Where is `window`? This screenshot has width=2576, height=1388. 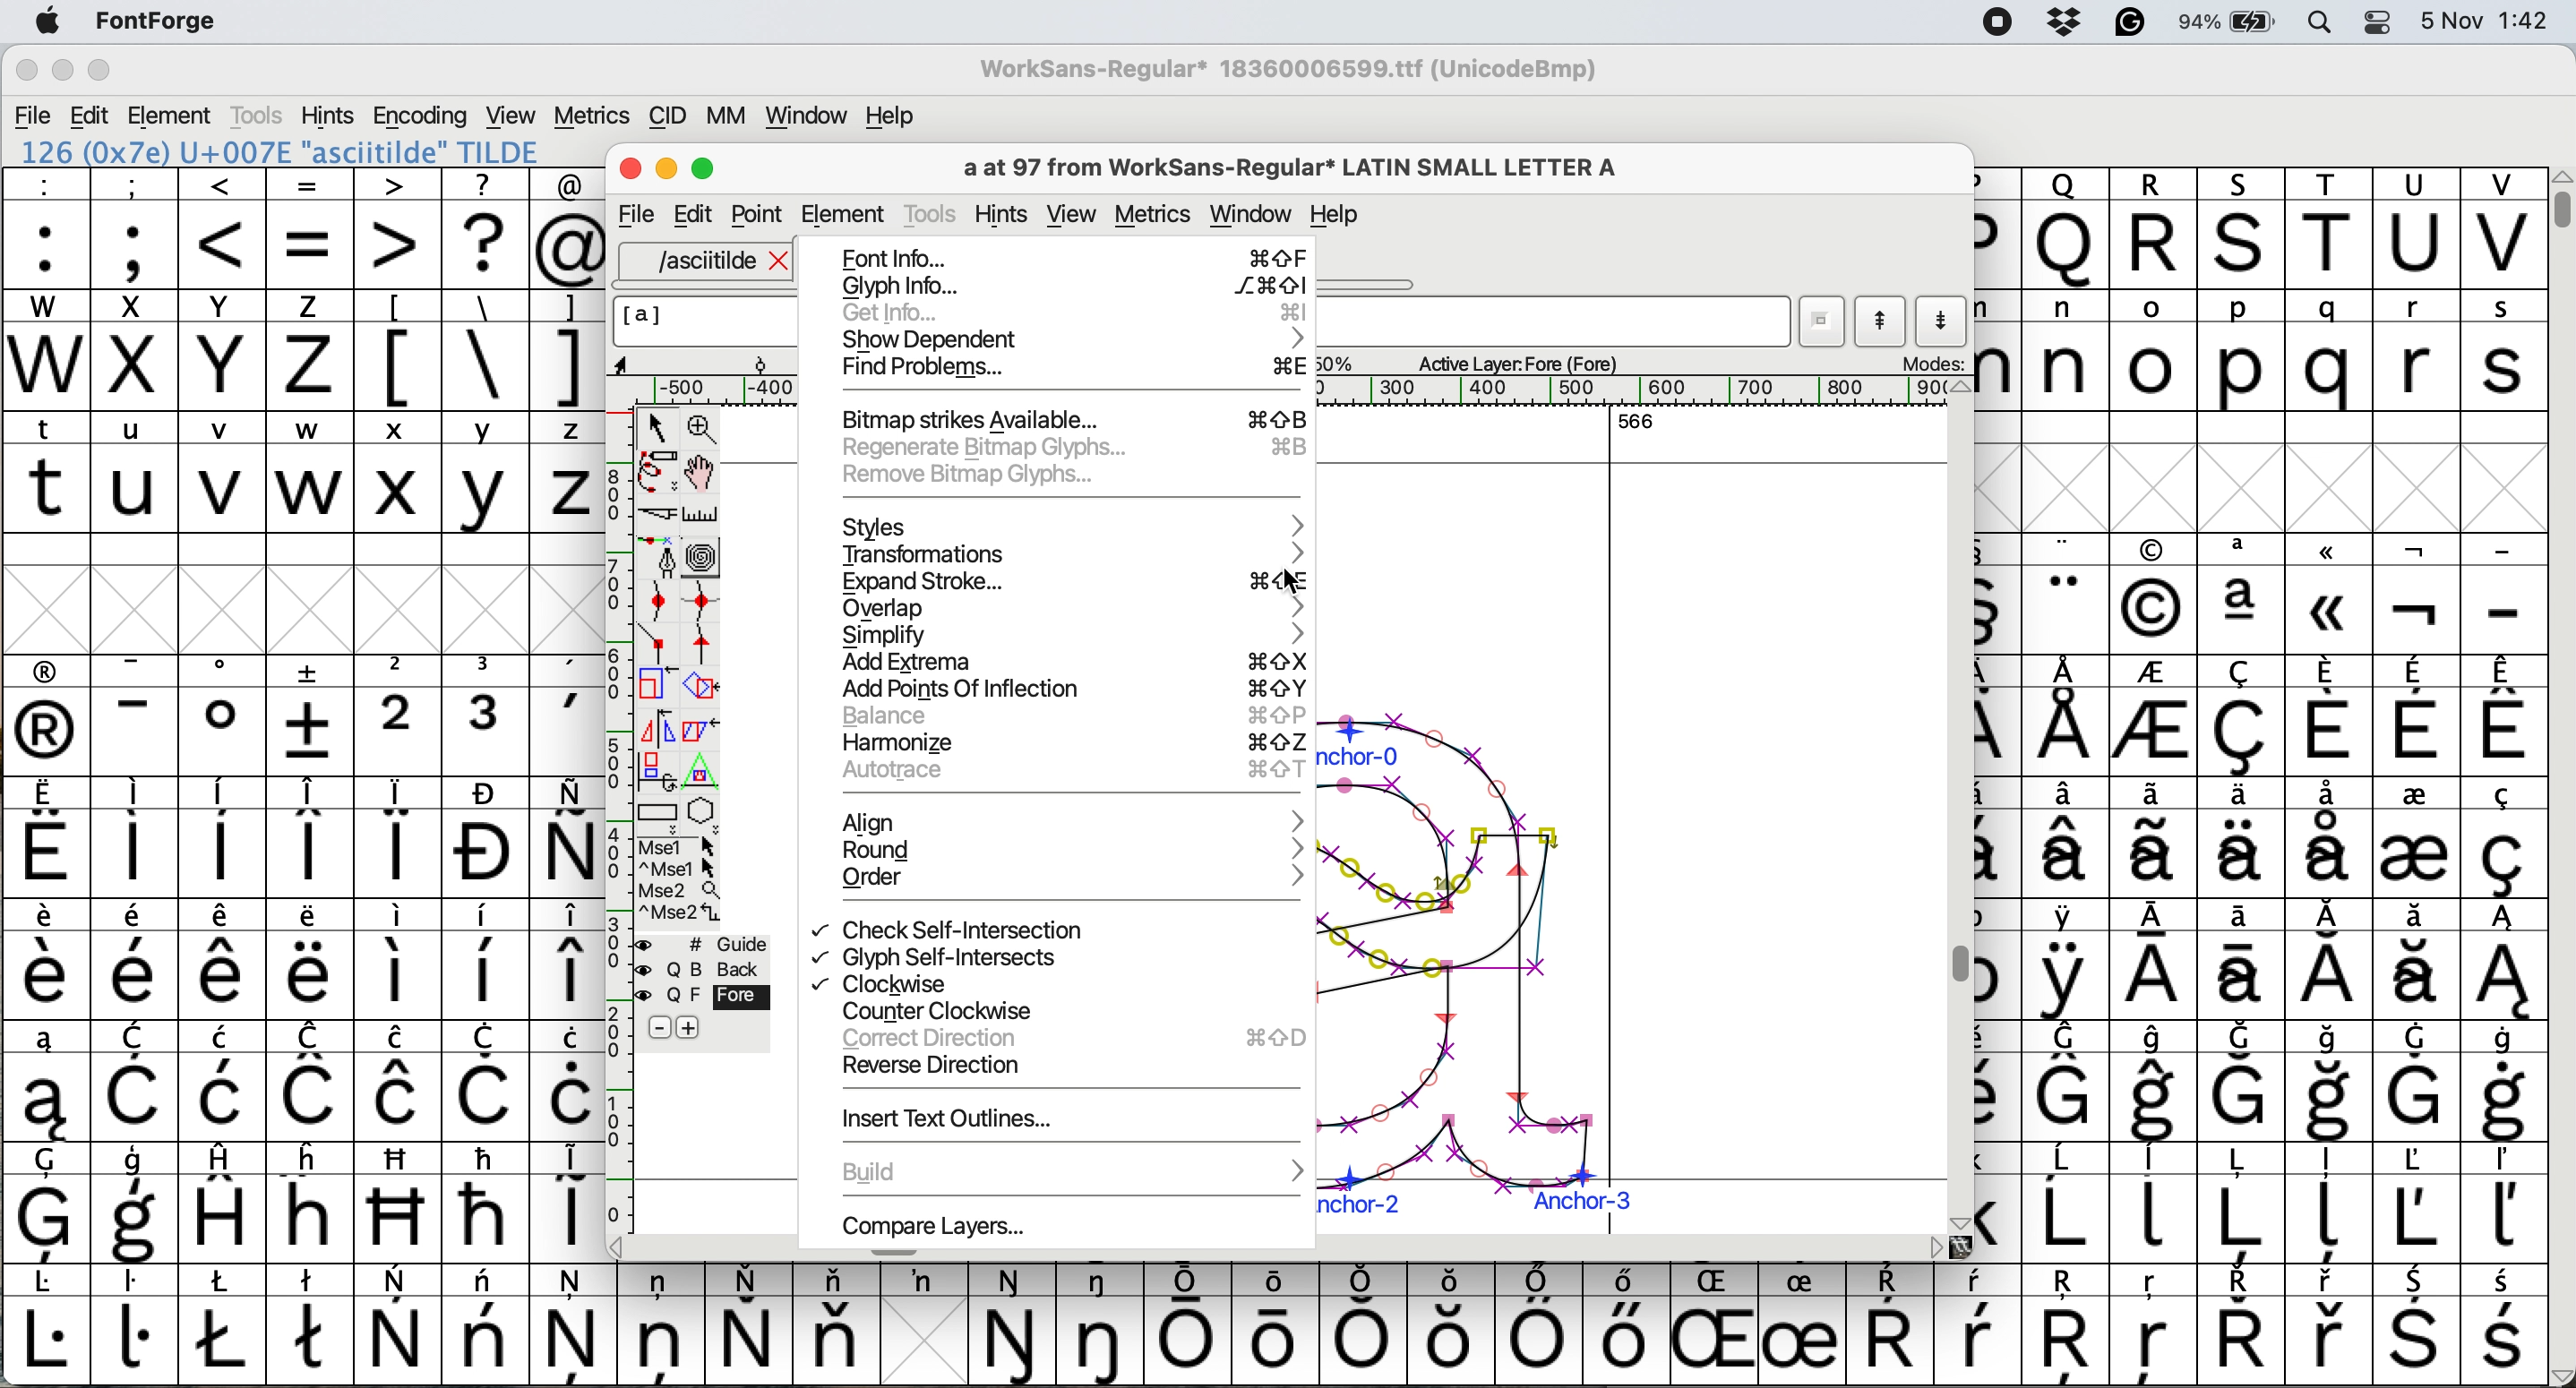
window is located at coordinates (802, 117).